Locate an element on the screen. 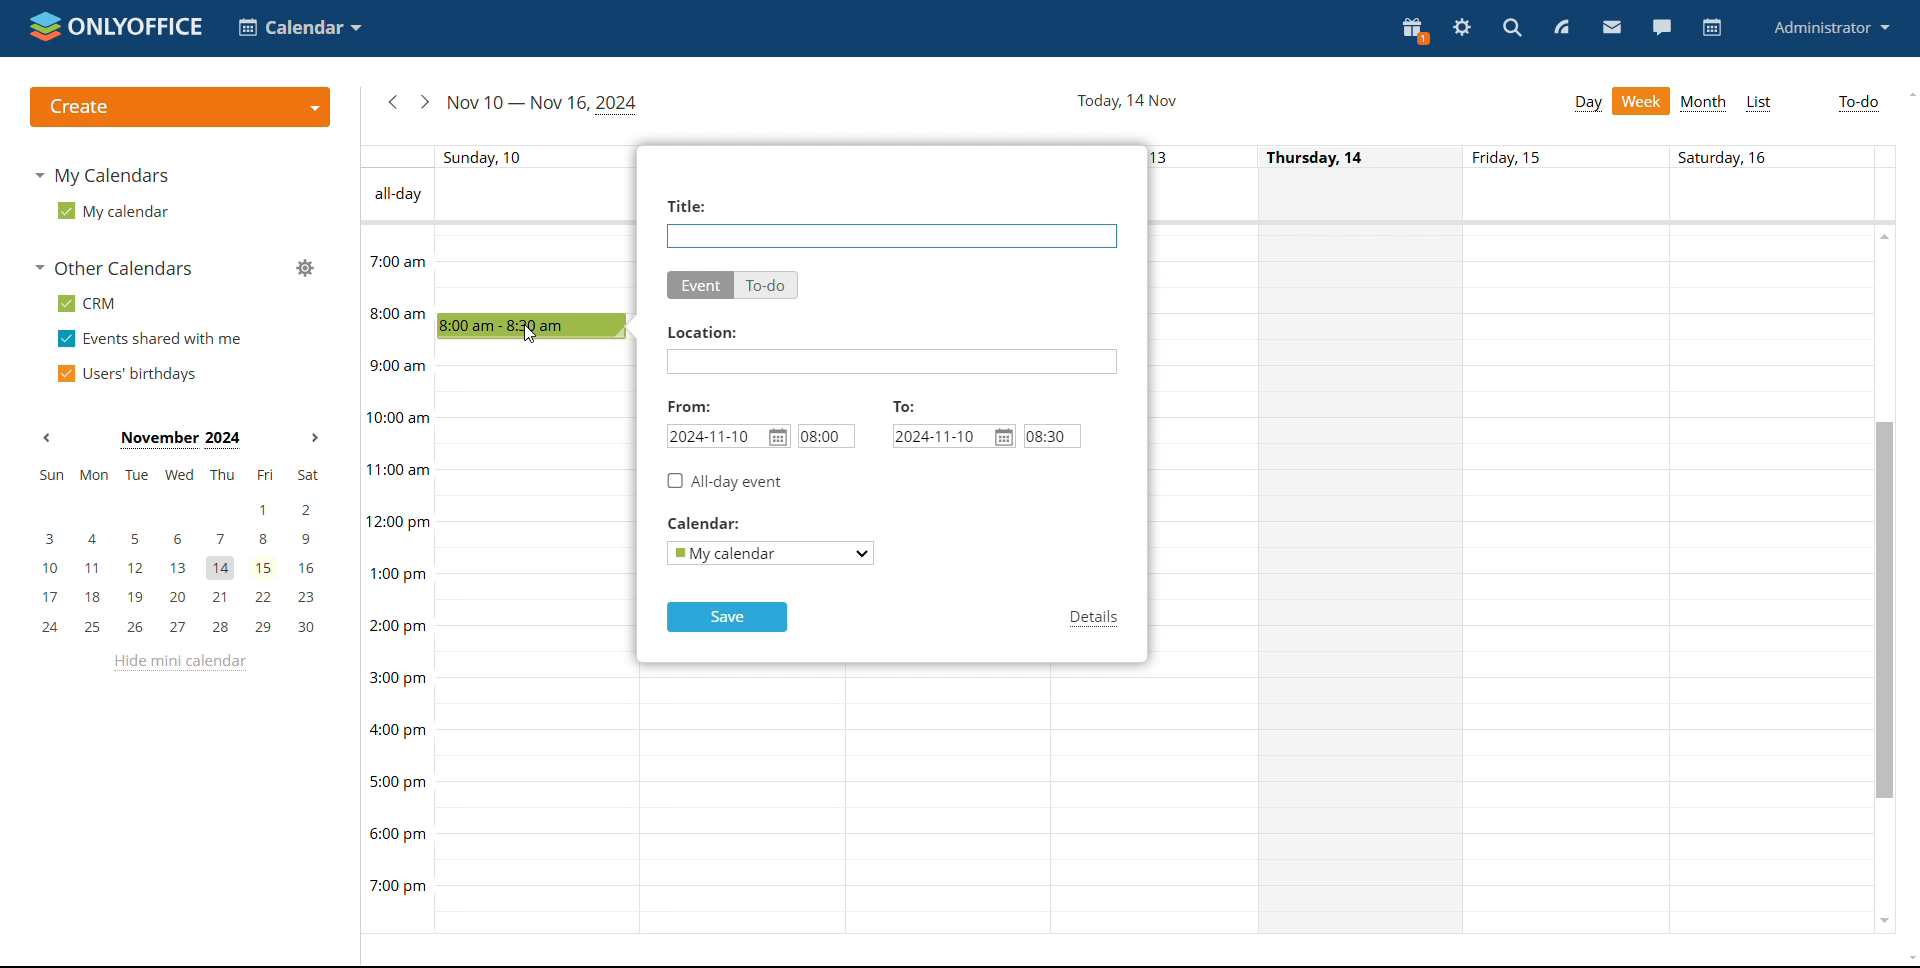  8:00-8:30 timeblock is located at coordinates (531, 326).